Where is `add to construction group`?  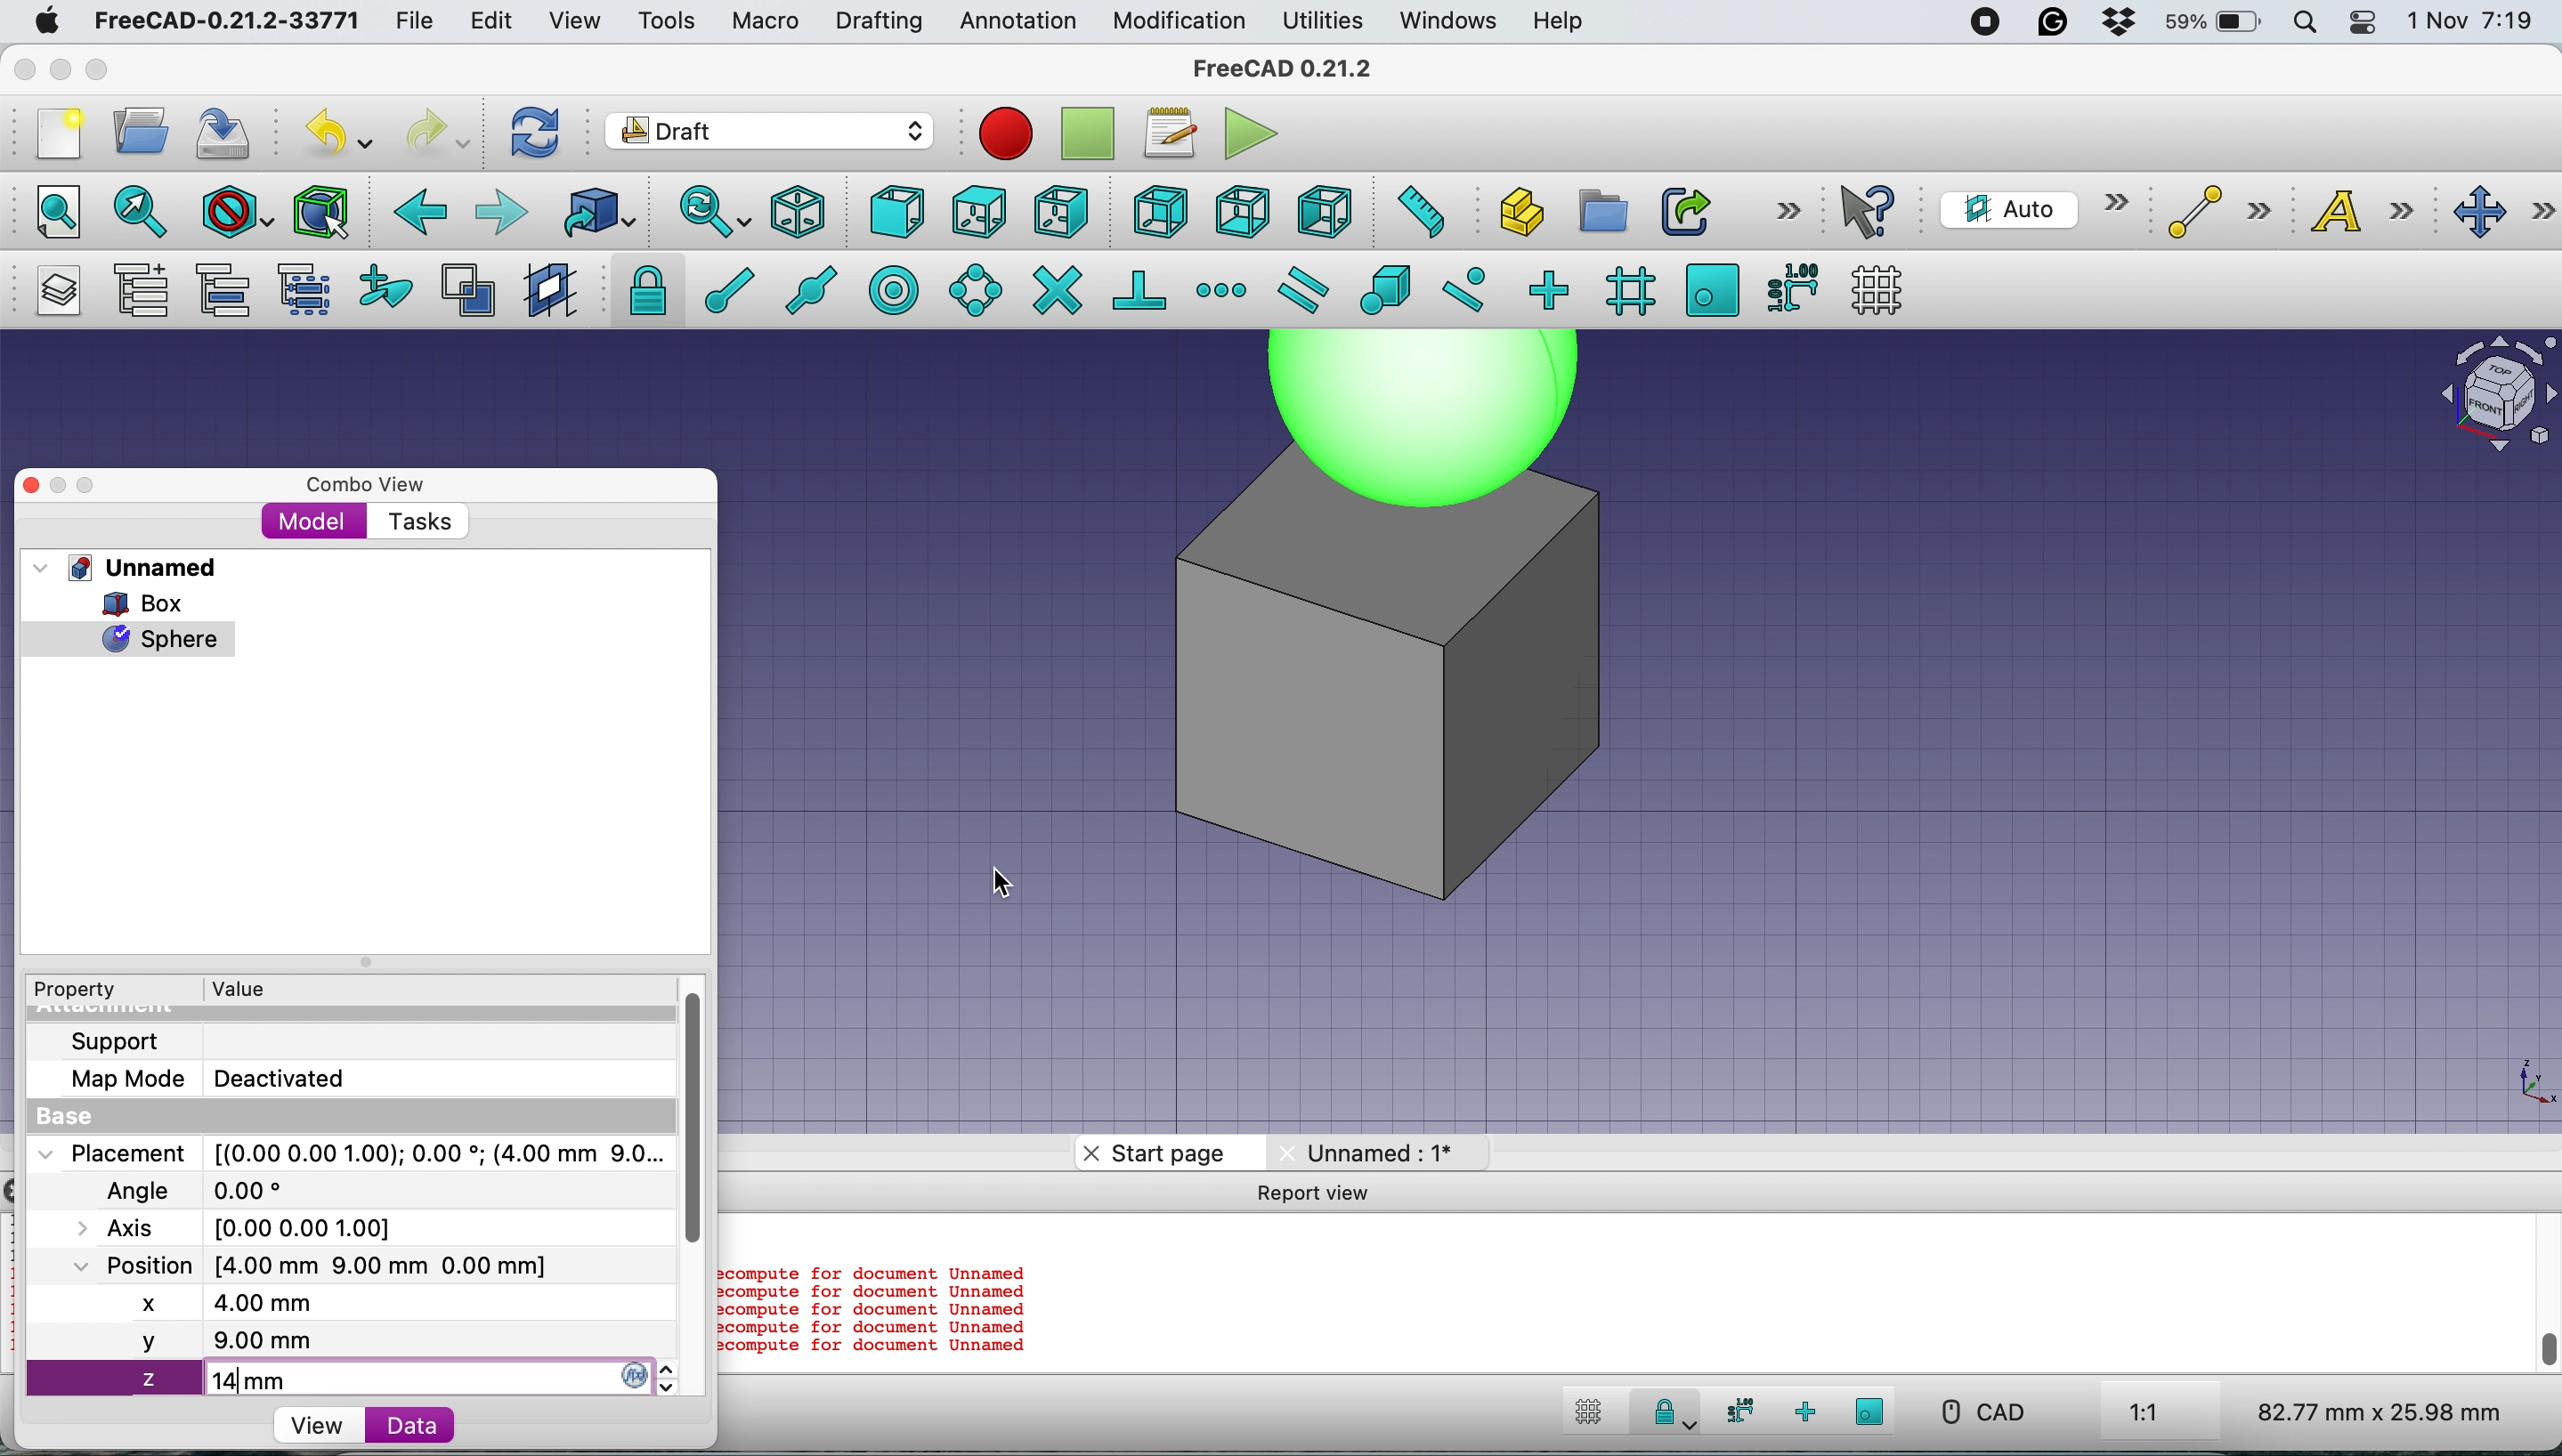 add to construction group is located at coordinates (390, 288).